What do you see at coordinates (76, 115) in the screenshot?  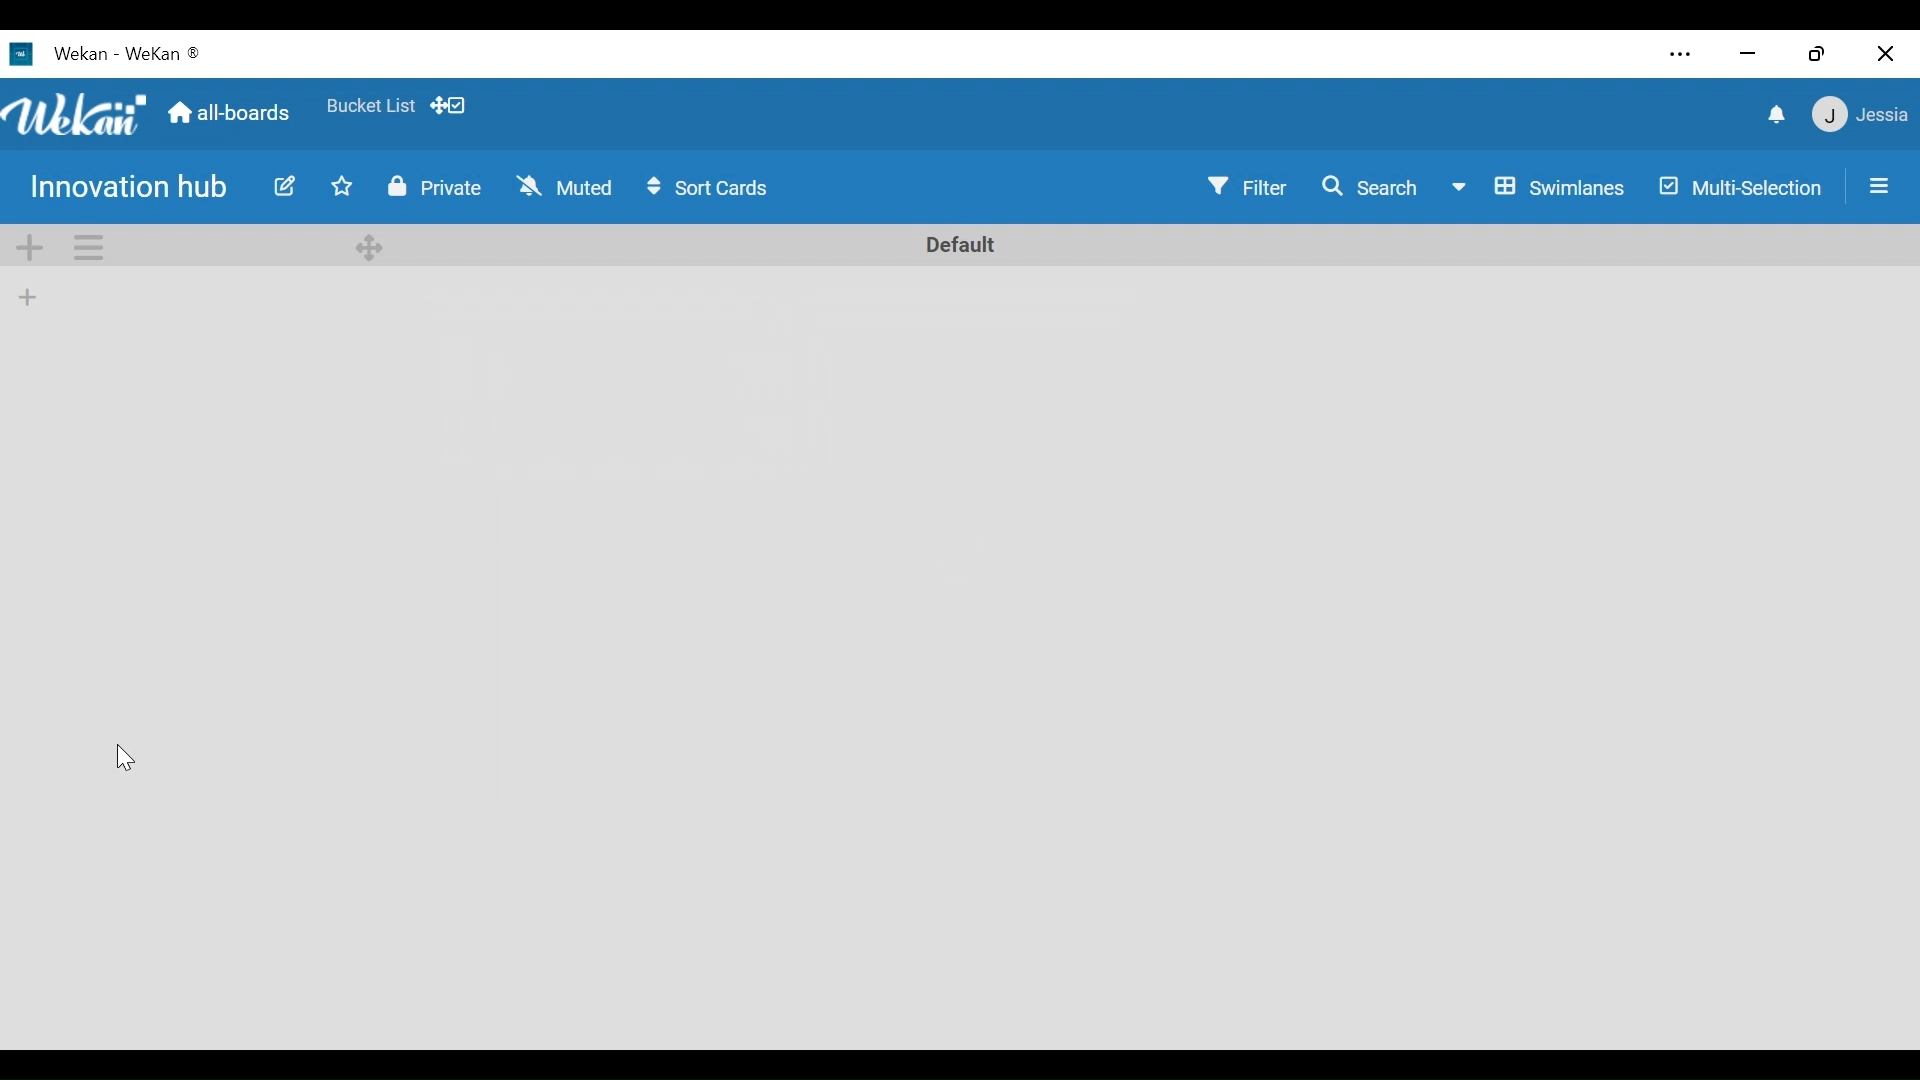 I see `Wekan  logo` at bounding box center [76, 115].